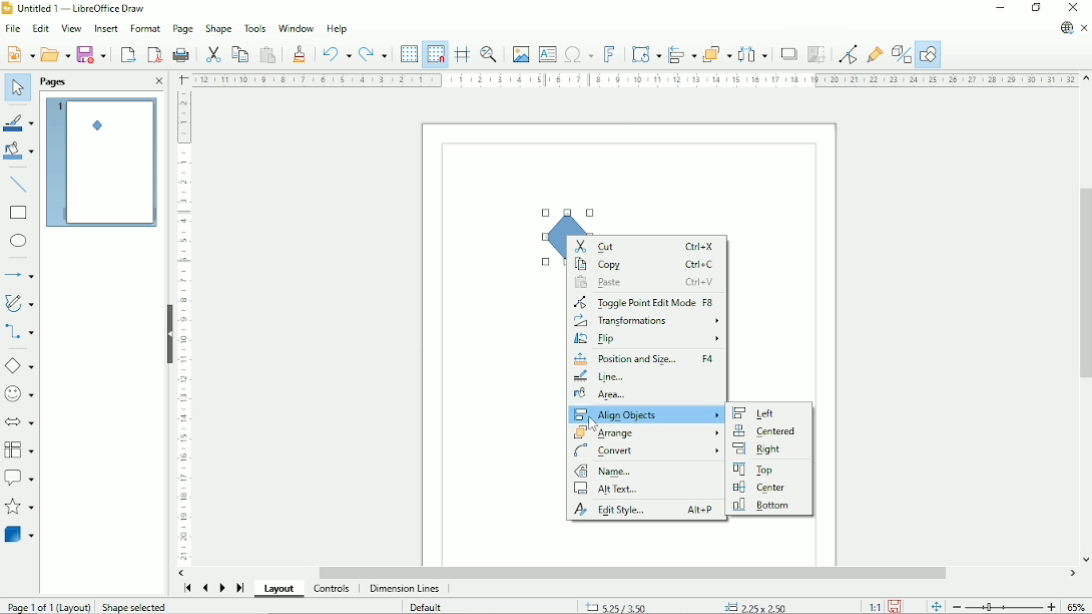 This screenshot has width=1092, height=614. What do you see at coordinates (578, 54) in the screenshot?
I see `Insert special characters` at bounding box center [578, 54].